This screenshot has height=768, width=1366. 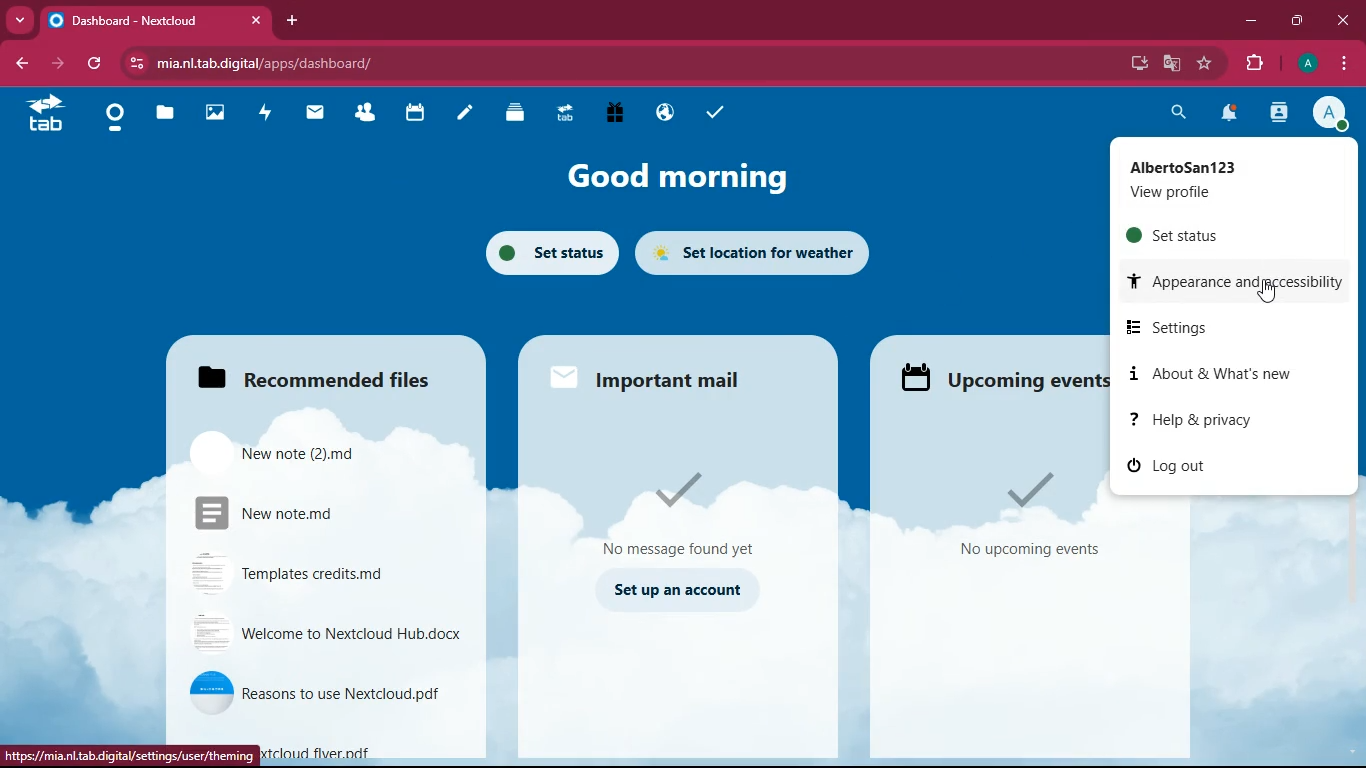 I want to click on file, so click(x=311, y=456).